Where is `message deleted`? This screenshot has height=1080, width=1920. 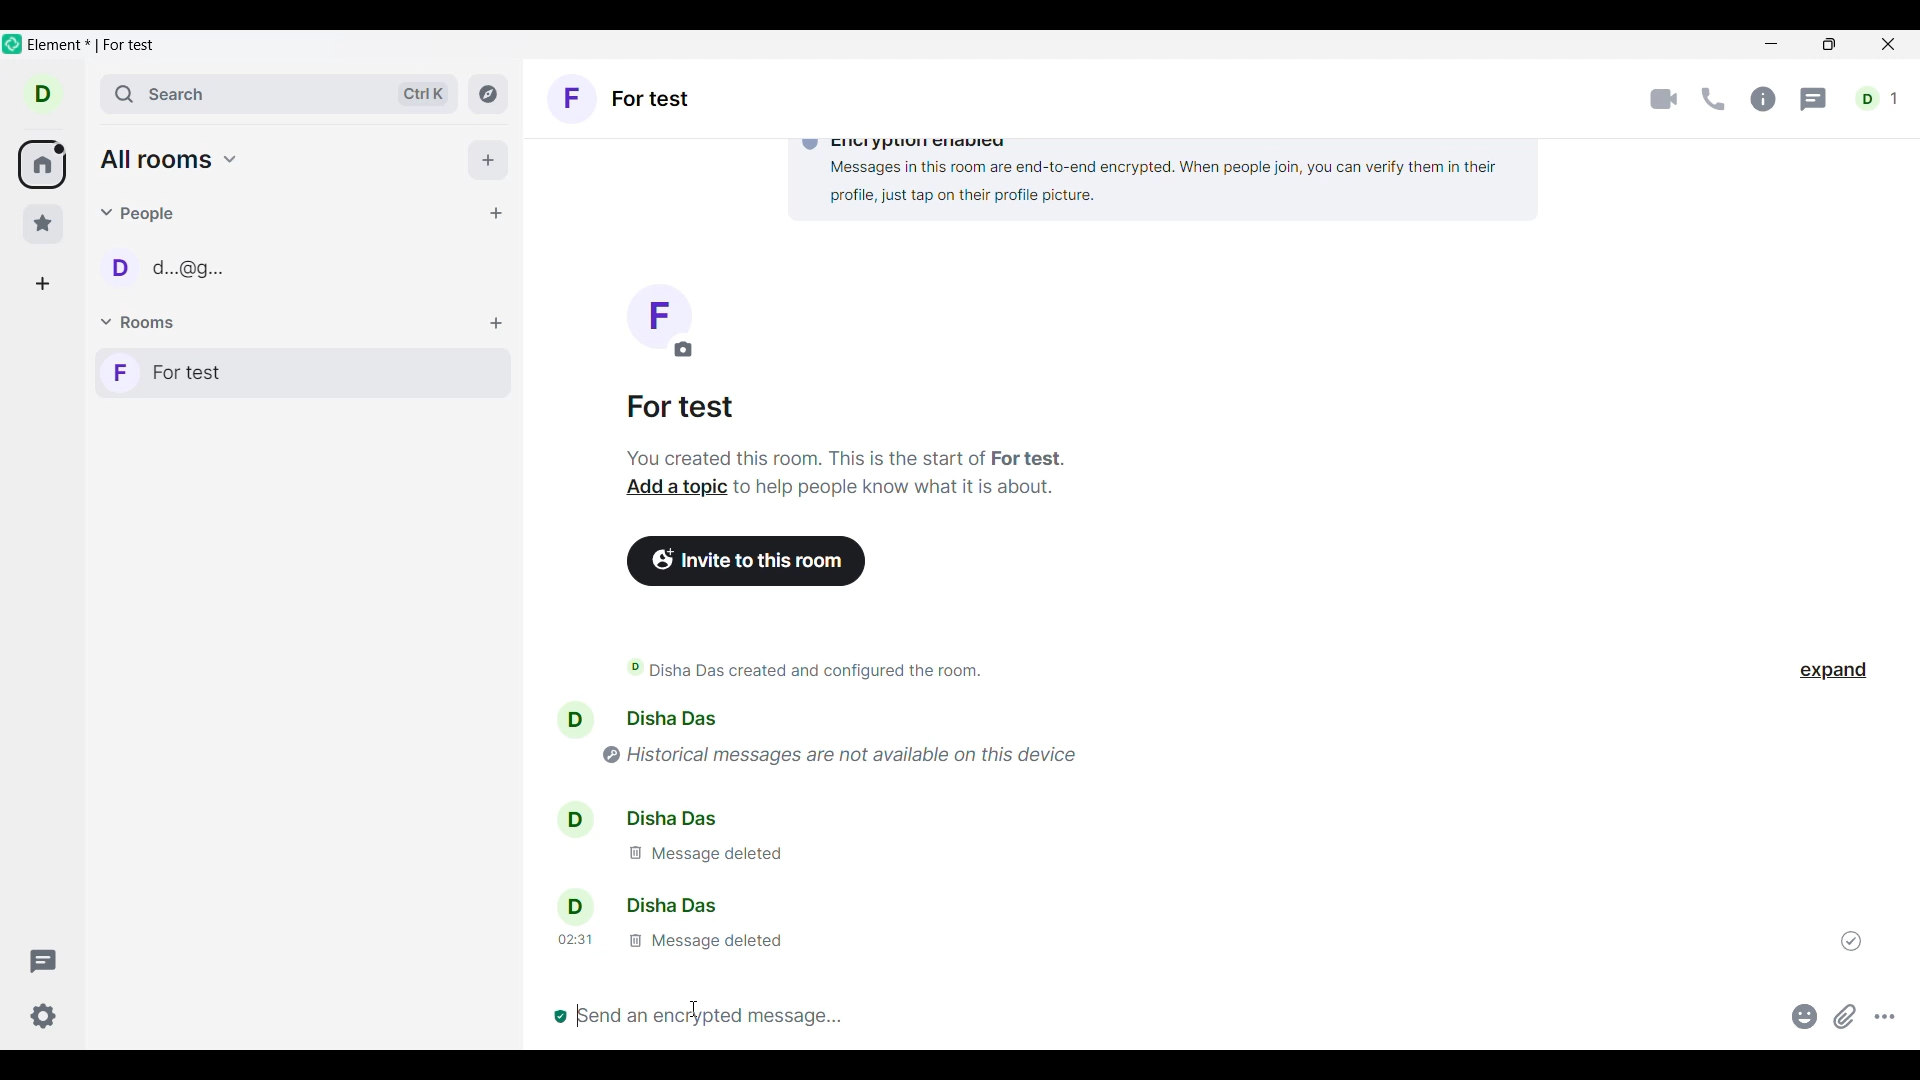
message deleted is located at coordinates (702, 853).